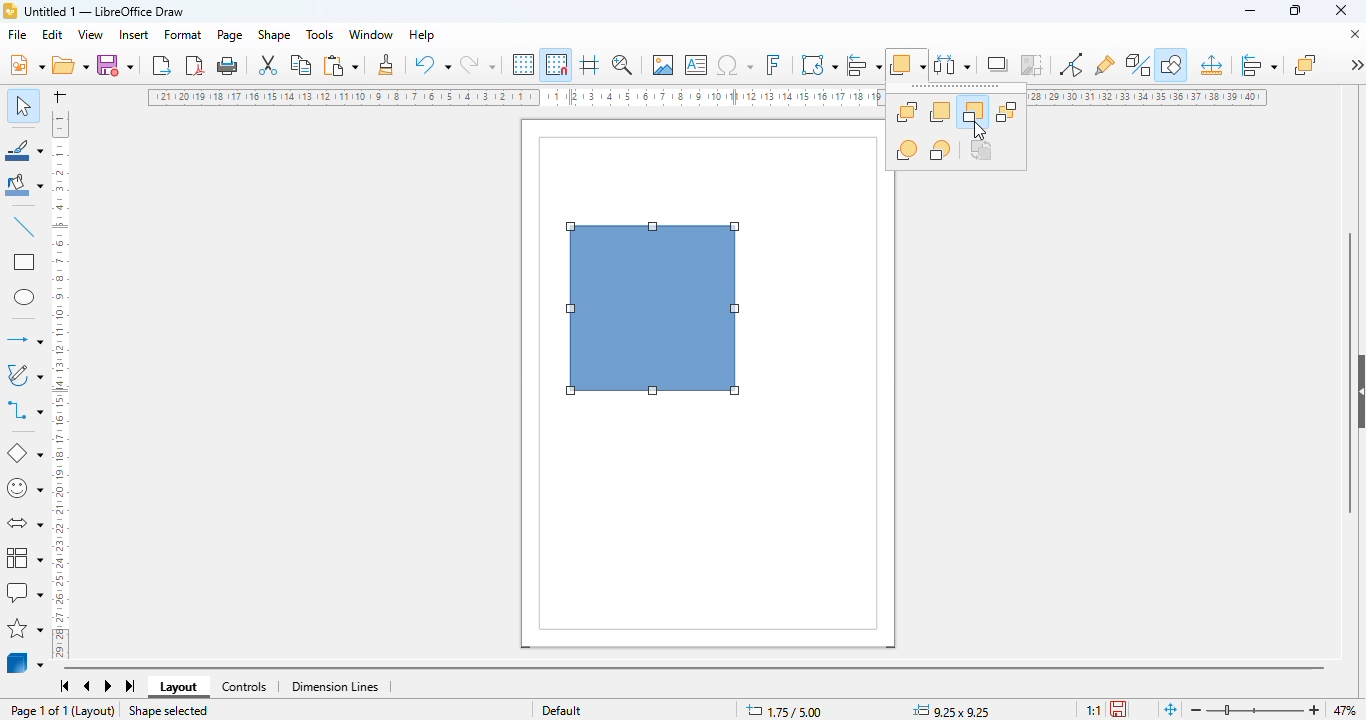 Image resolution: width=1366 pixels, height=720 pixels. Describe the element at coordinates (92, 35) in the screenshot. I see `view` at that location.